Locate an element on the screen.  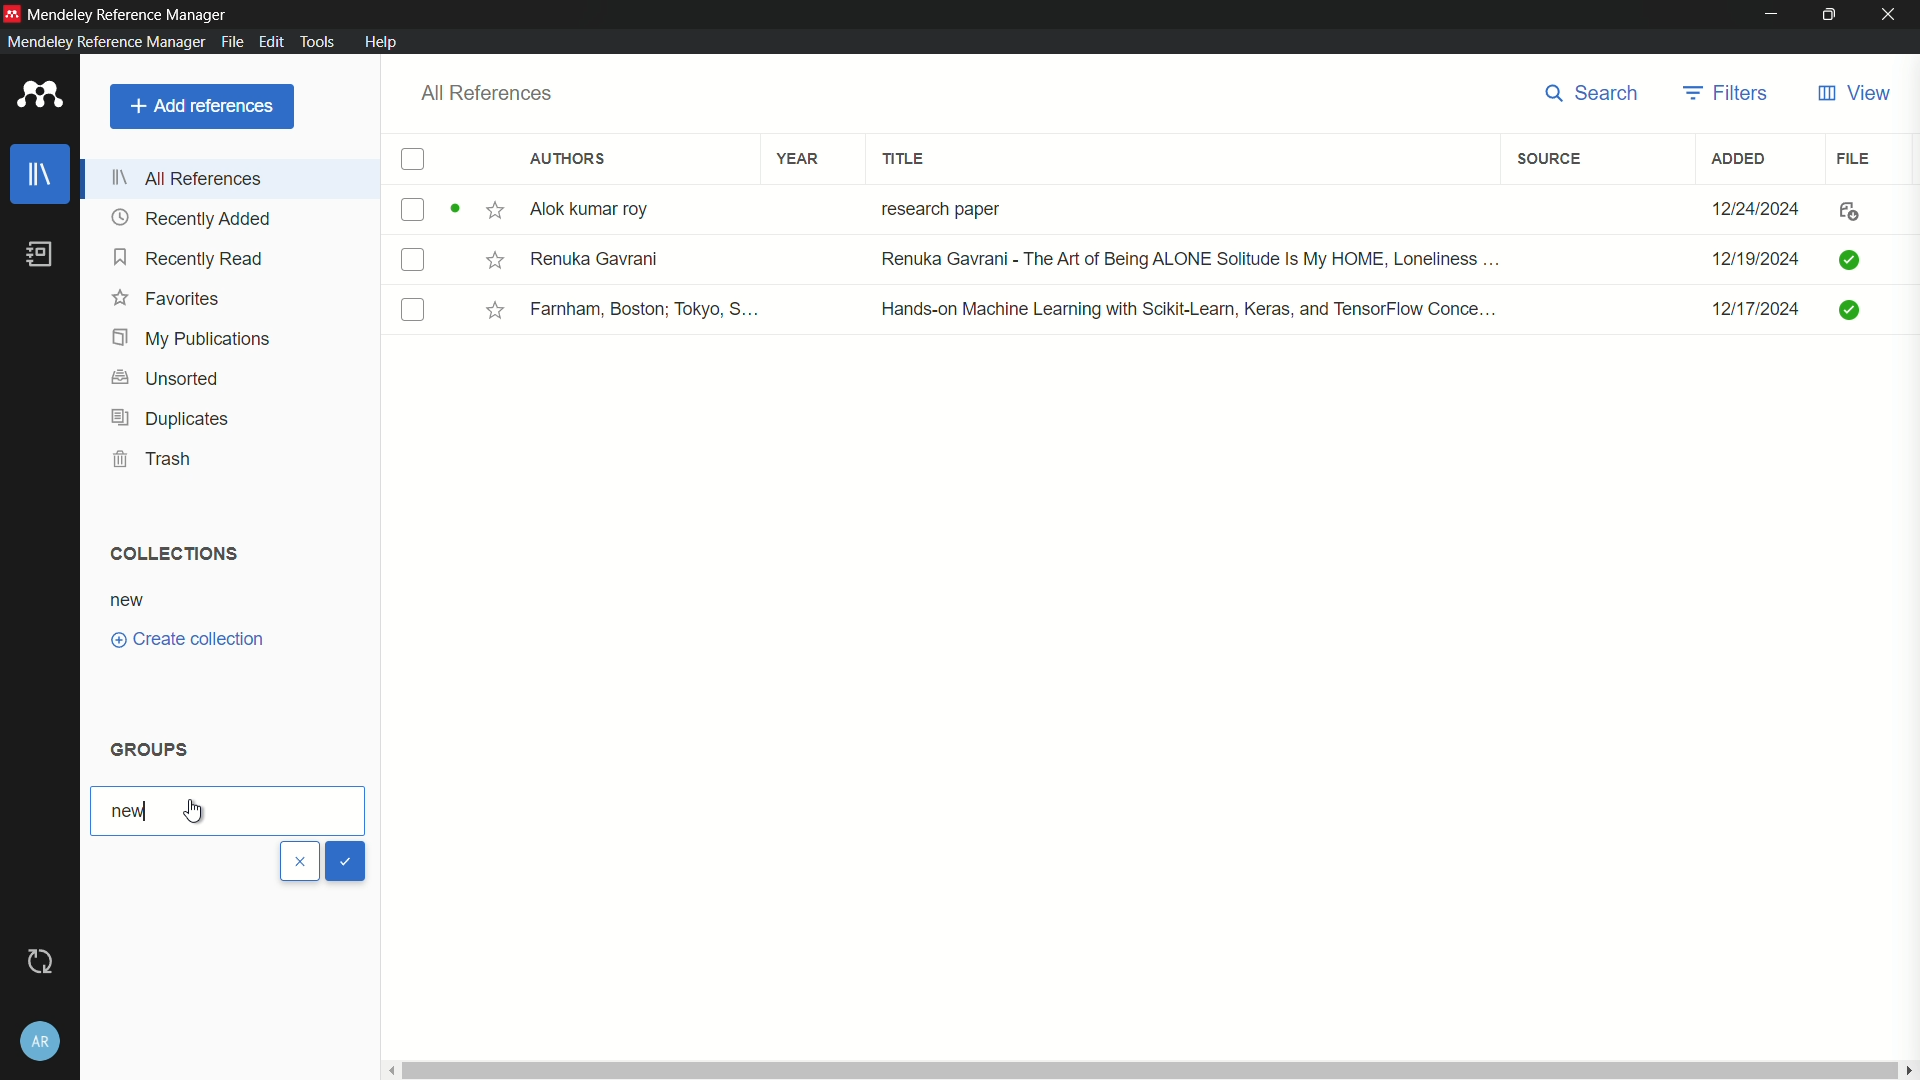
sync is located at coordinates (38, 962).